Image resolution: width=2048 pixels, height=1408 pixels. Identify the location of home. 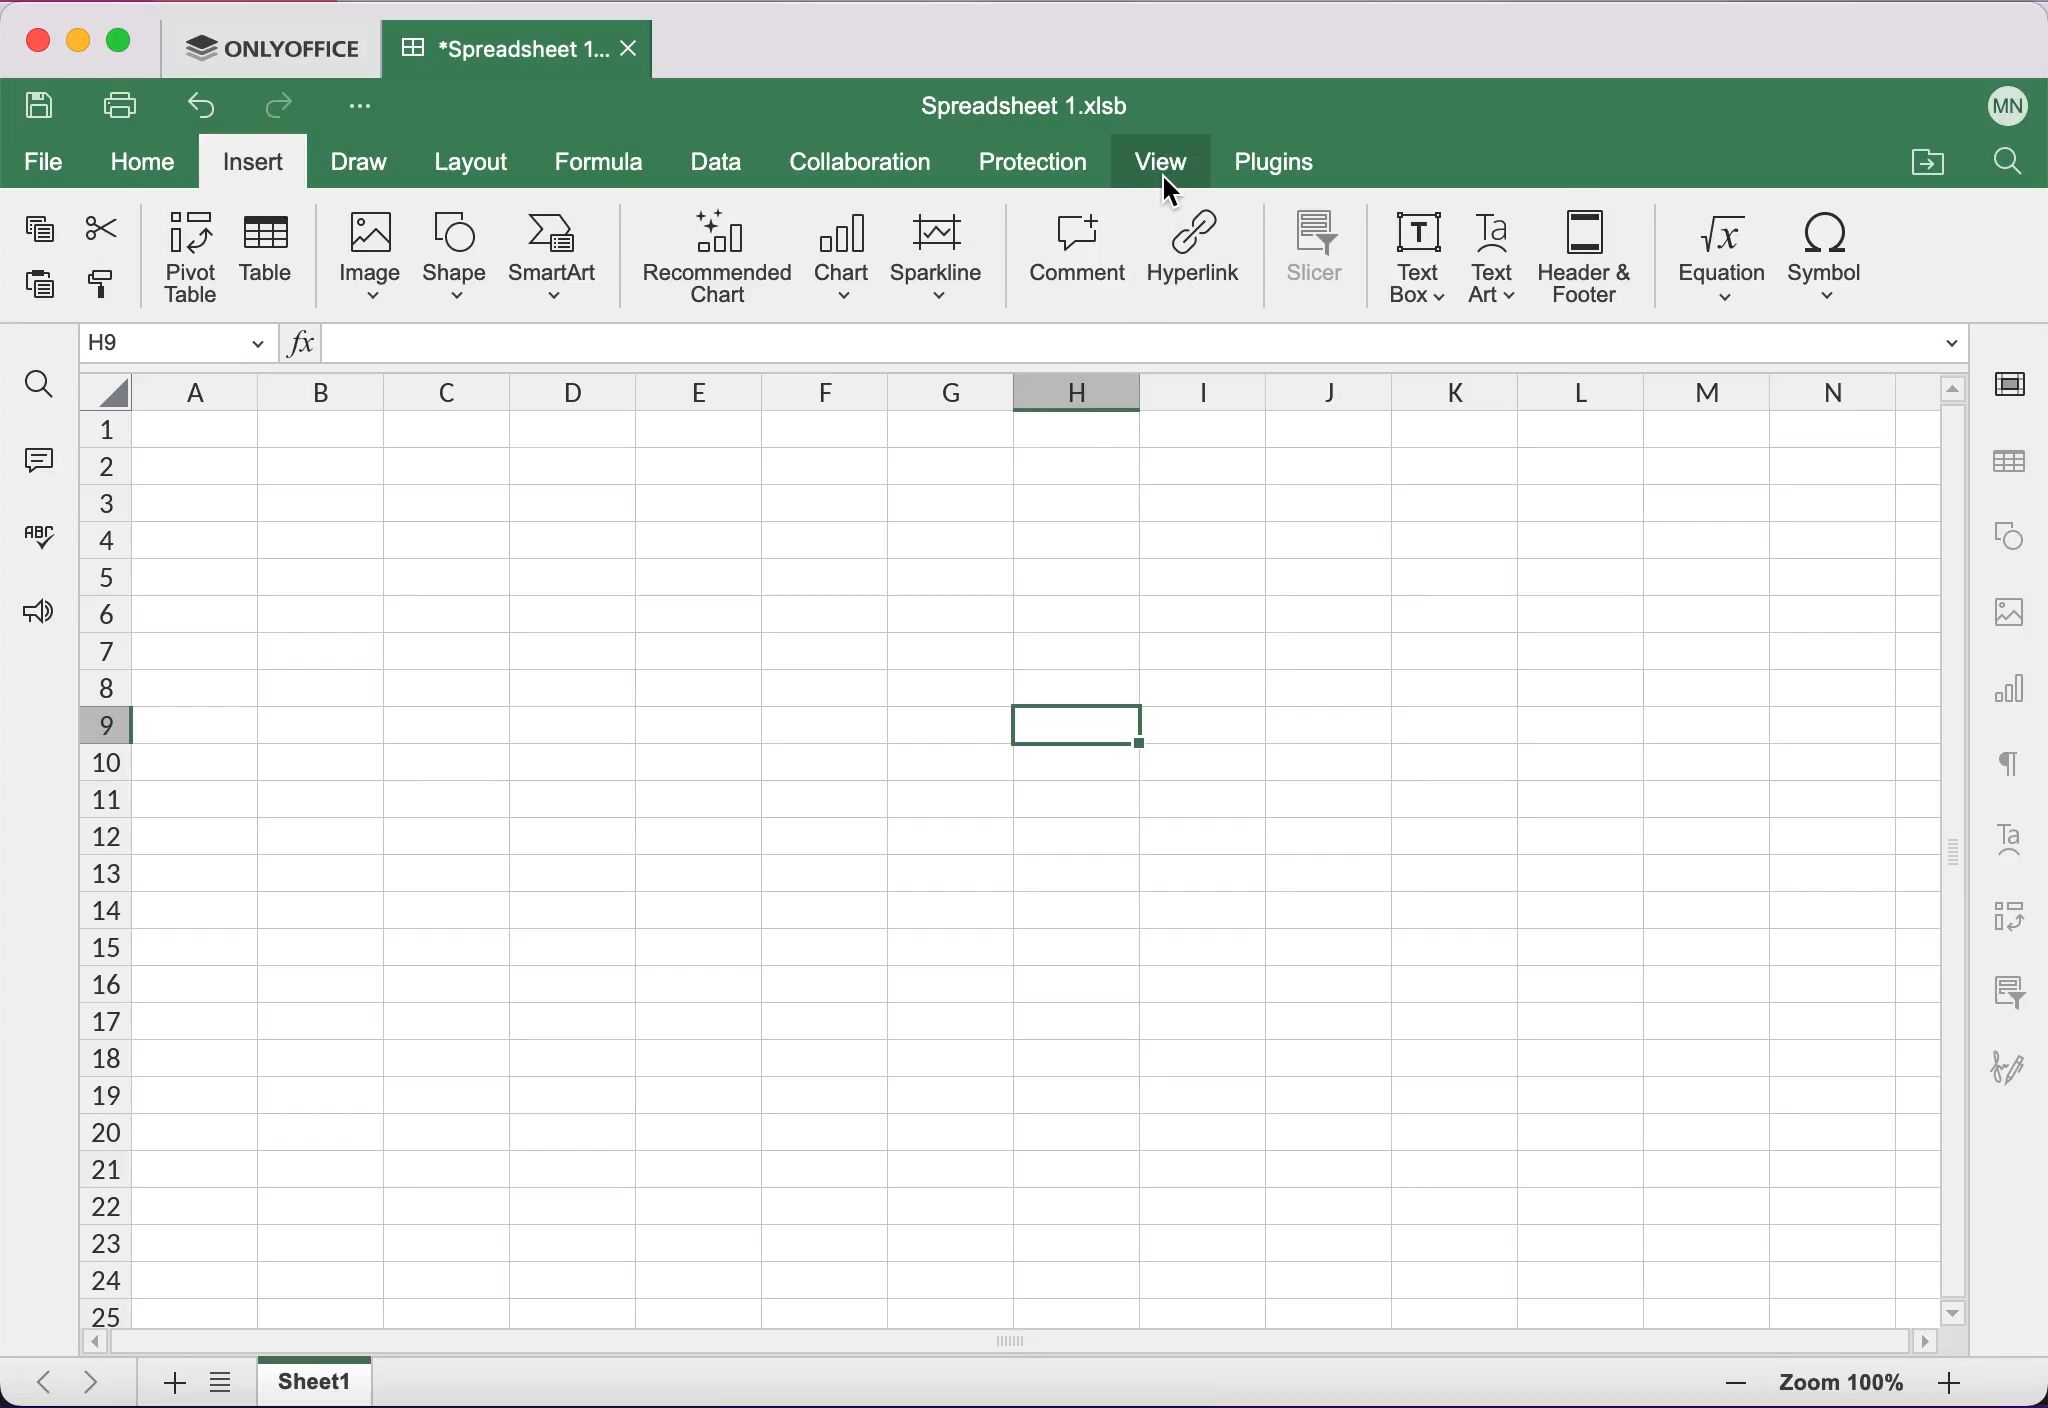
(143, 161).